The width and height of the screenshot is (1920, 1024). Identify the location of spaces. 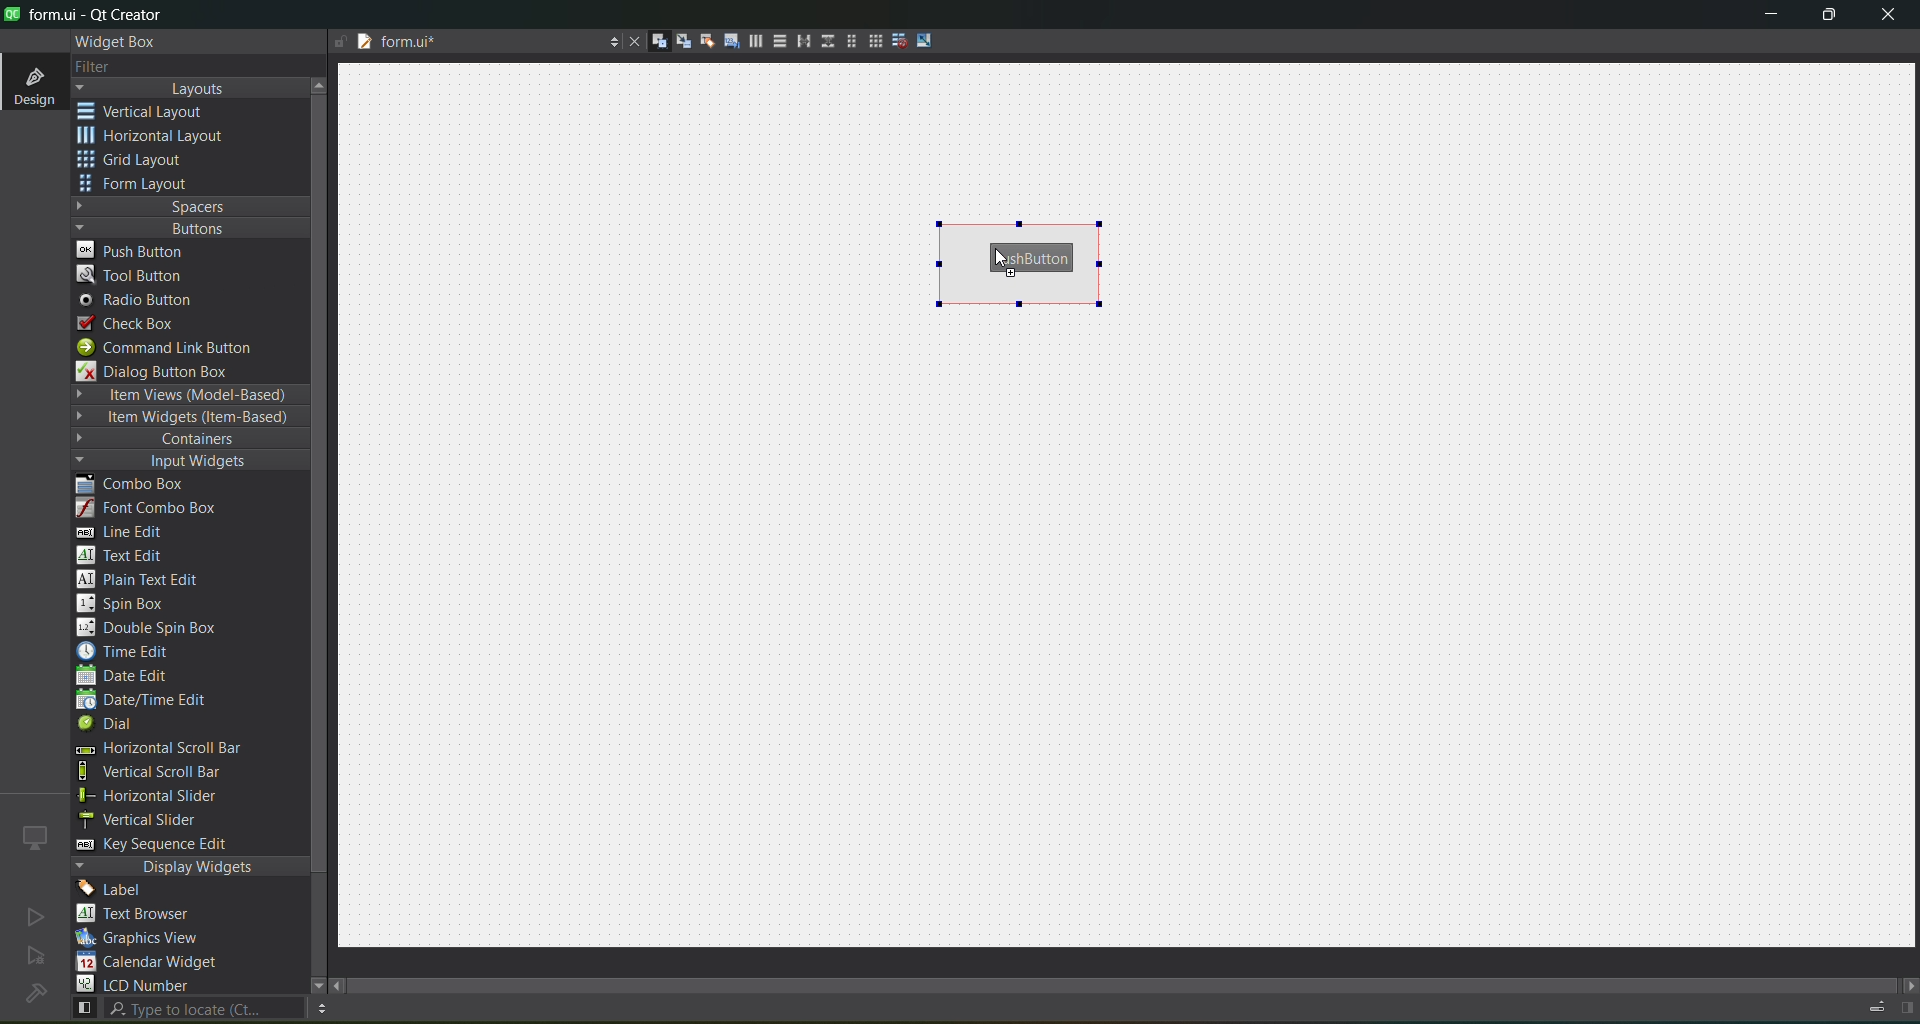
(191, 206).